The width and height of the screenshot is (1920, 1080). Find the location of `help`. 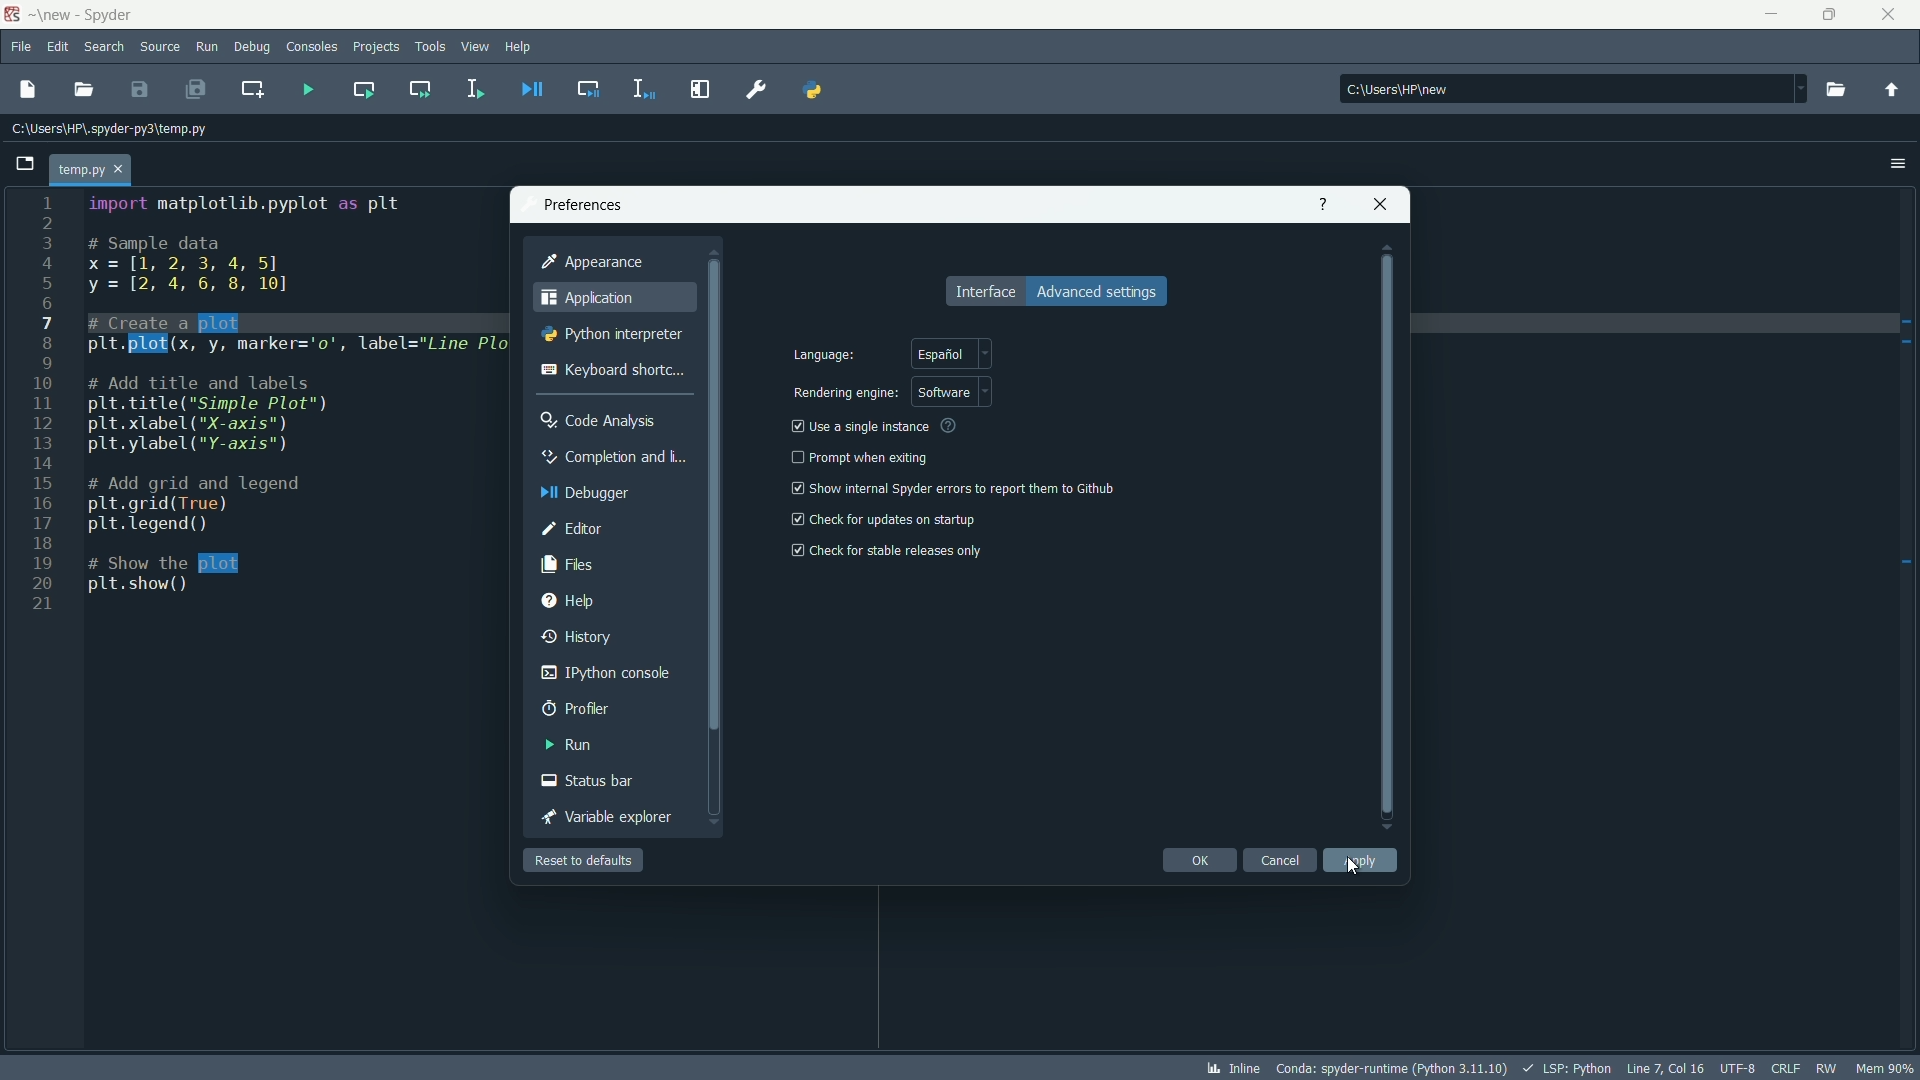

help is located at coordinates (569, 601).